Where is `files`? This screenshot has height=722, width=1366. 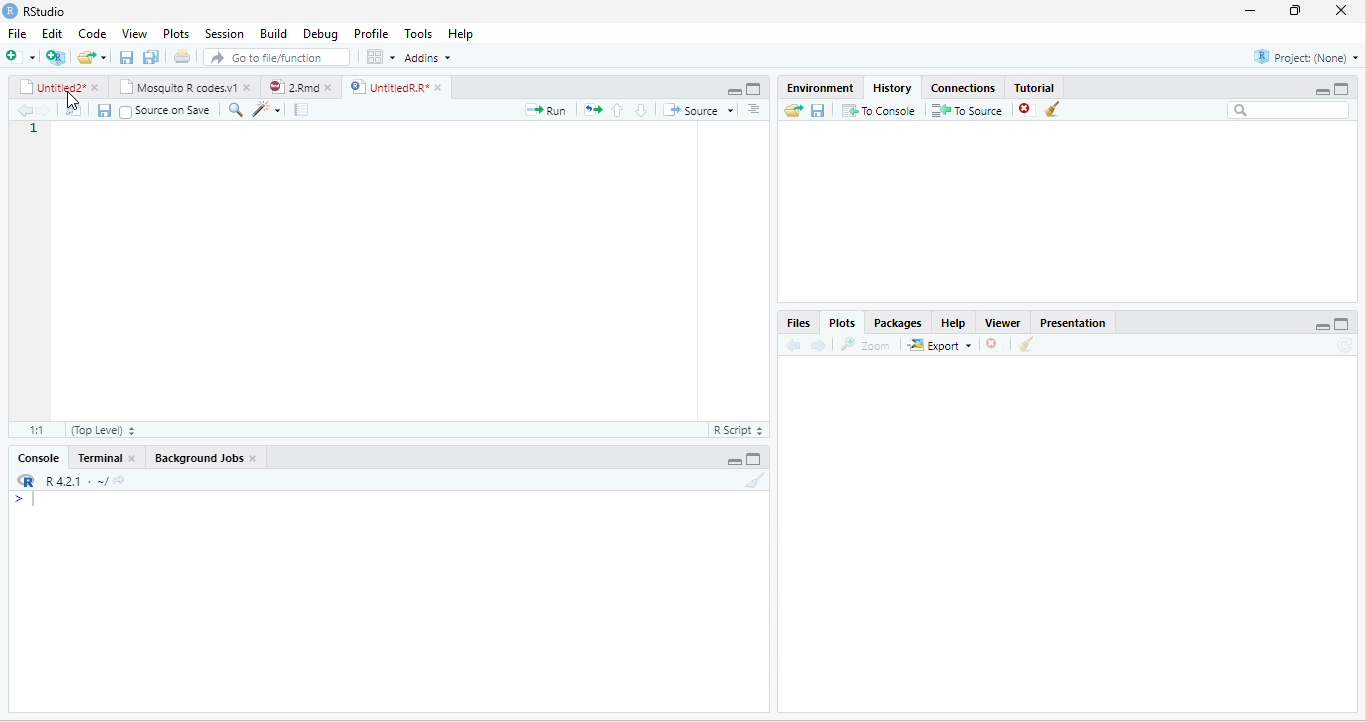 files is located at coordinates (797, 322).